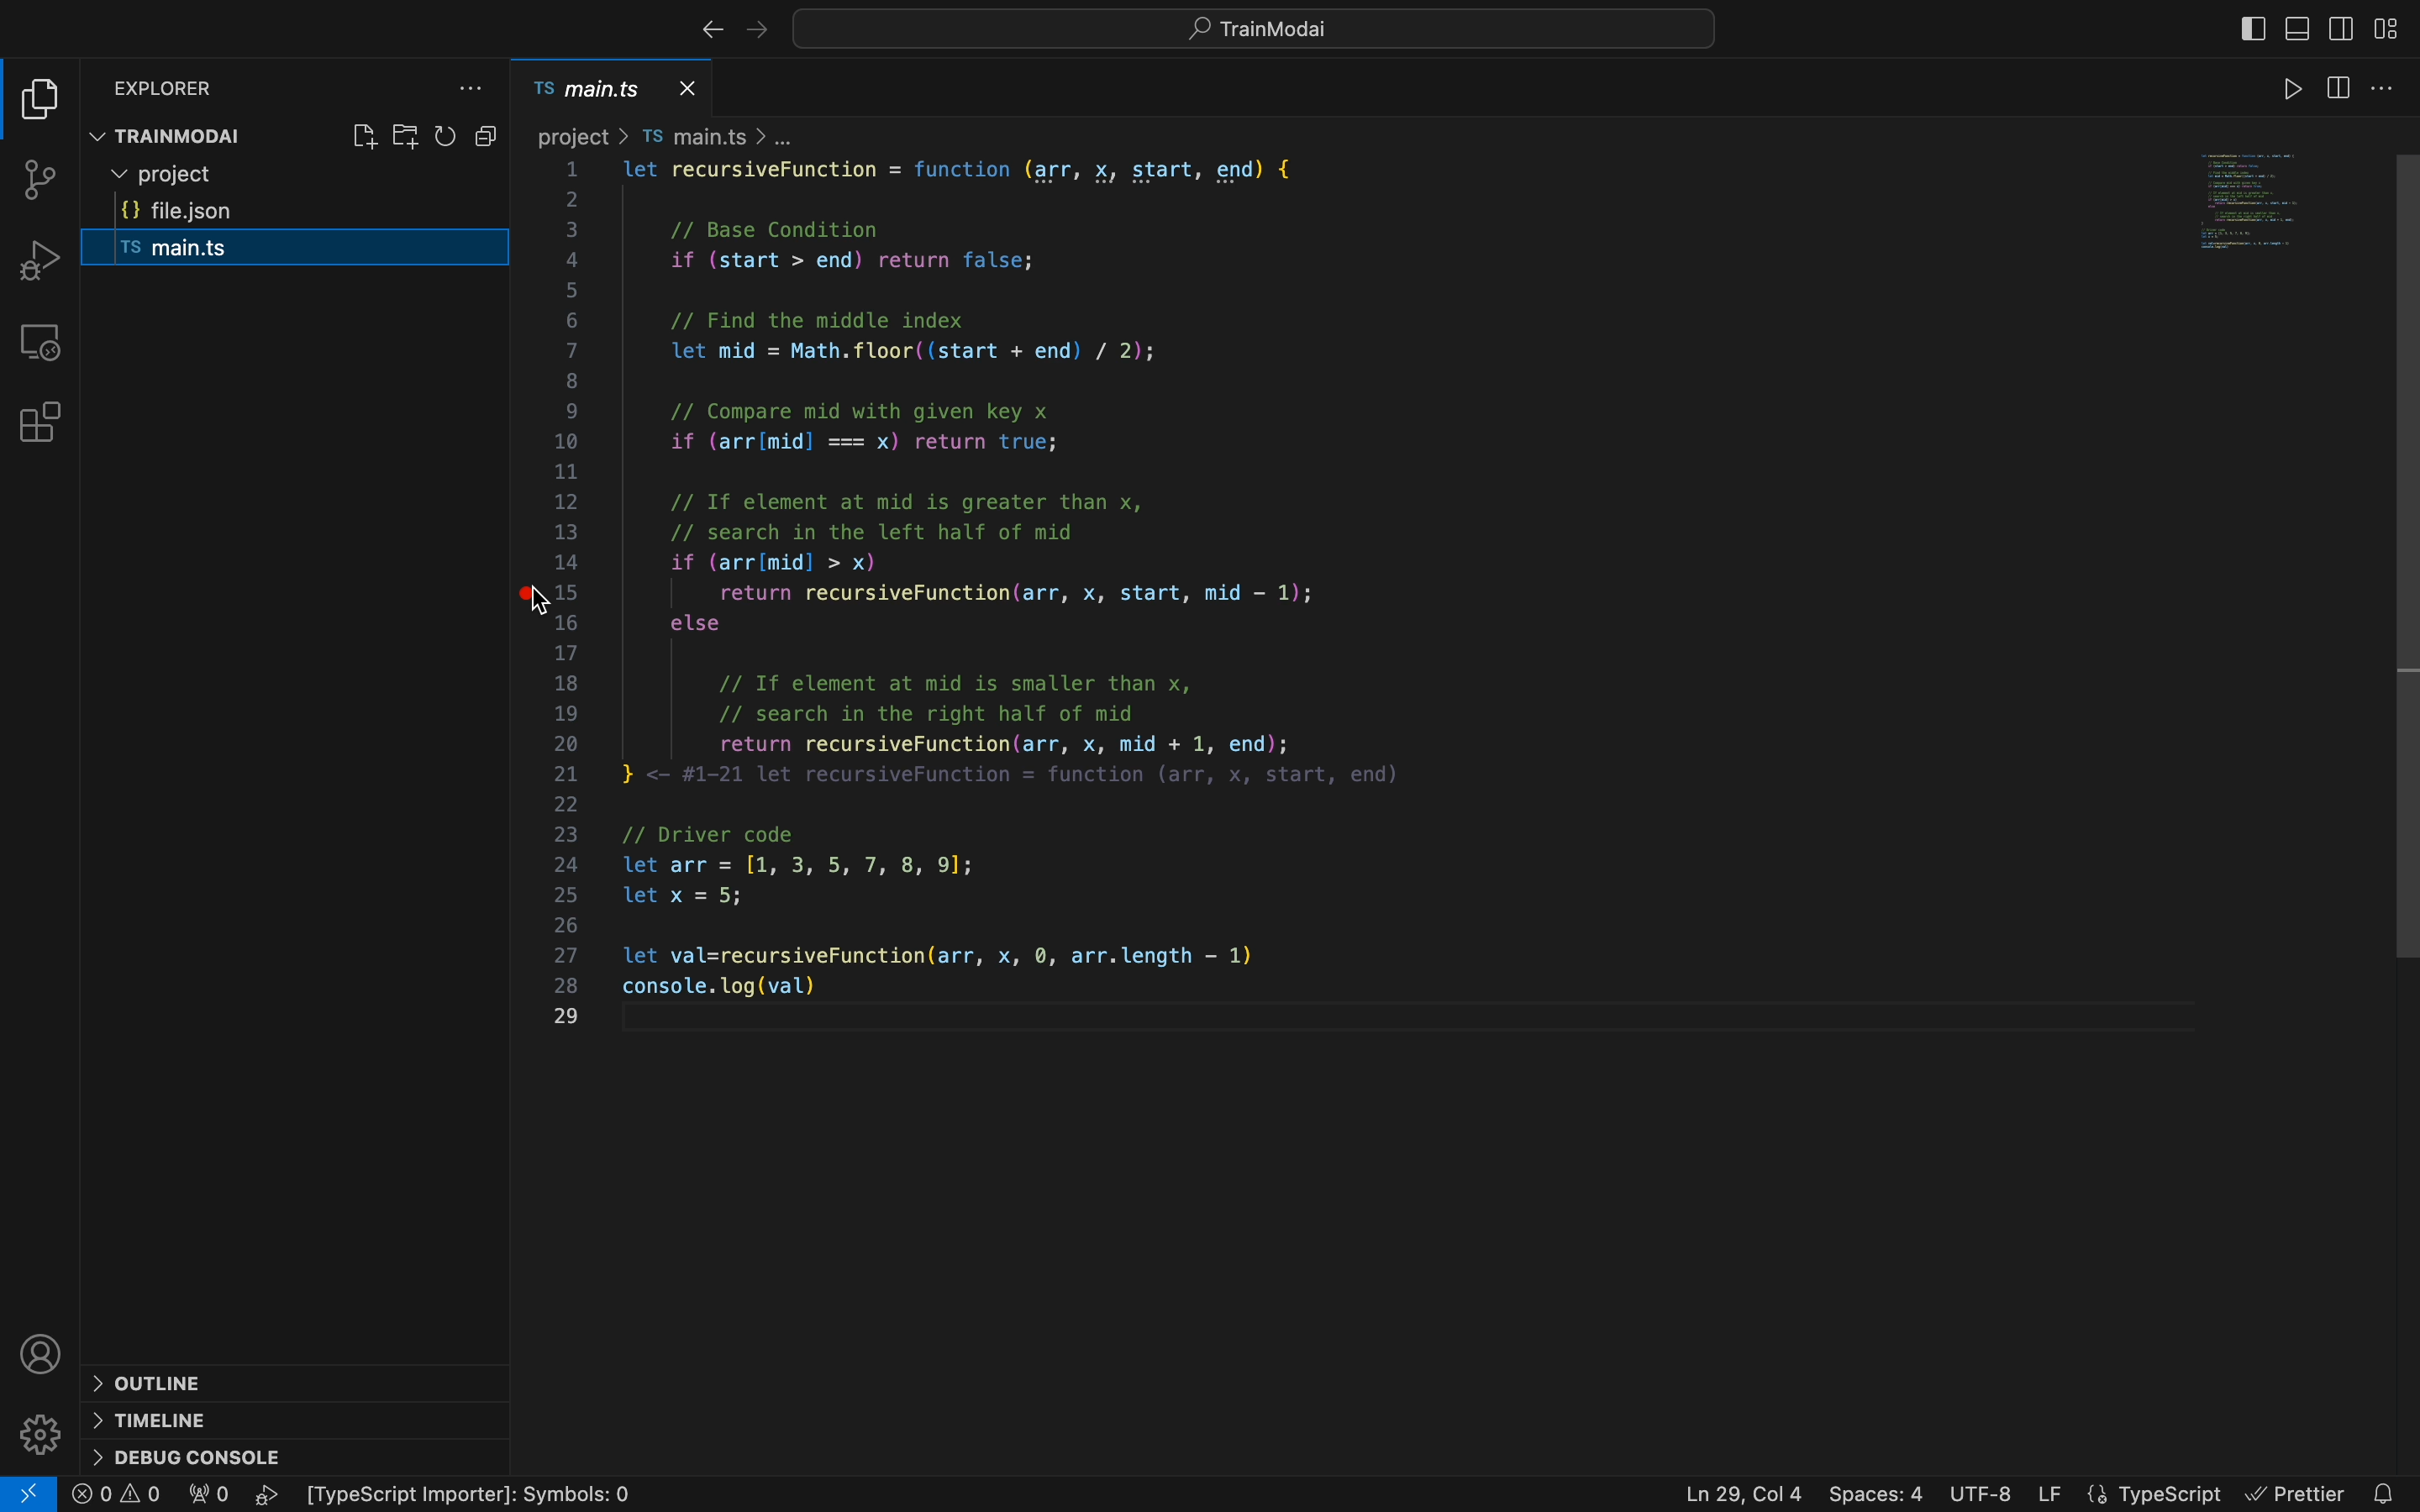  I want to click on debugger, so click(44, 258).